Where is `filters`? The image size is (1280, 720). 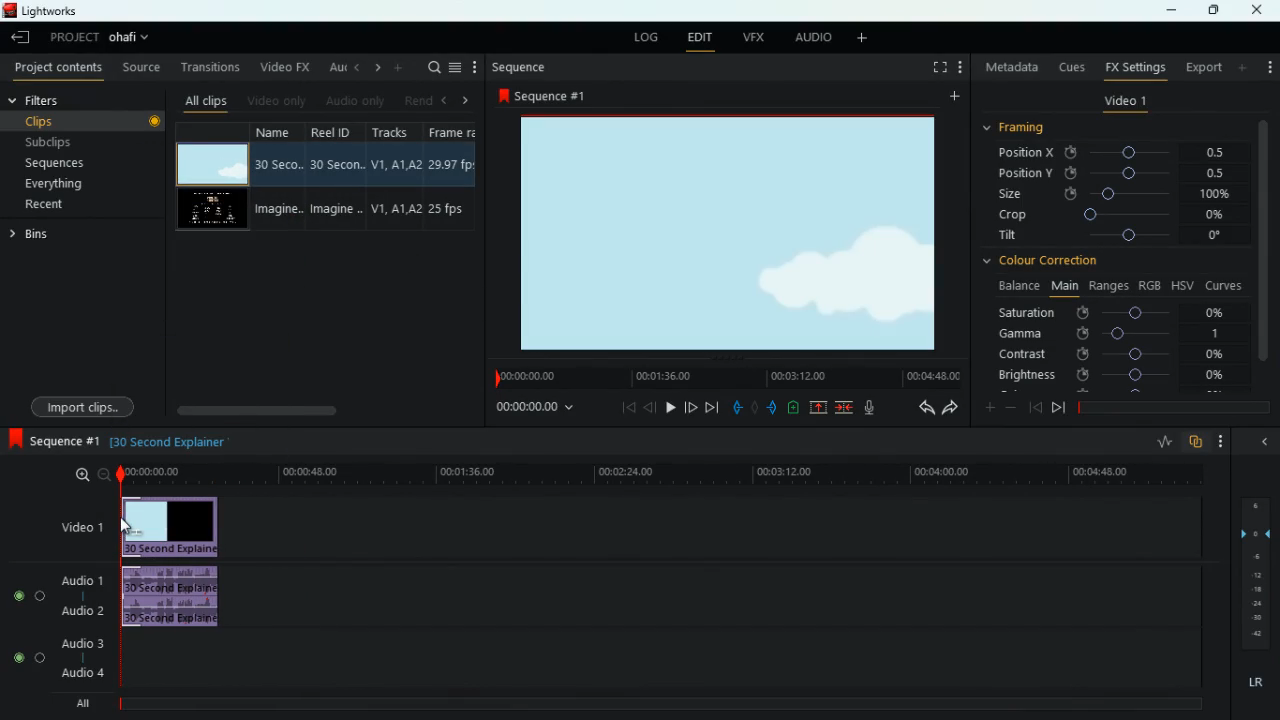 filters is located at coordinates (66, 99).